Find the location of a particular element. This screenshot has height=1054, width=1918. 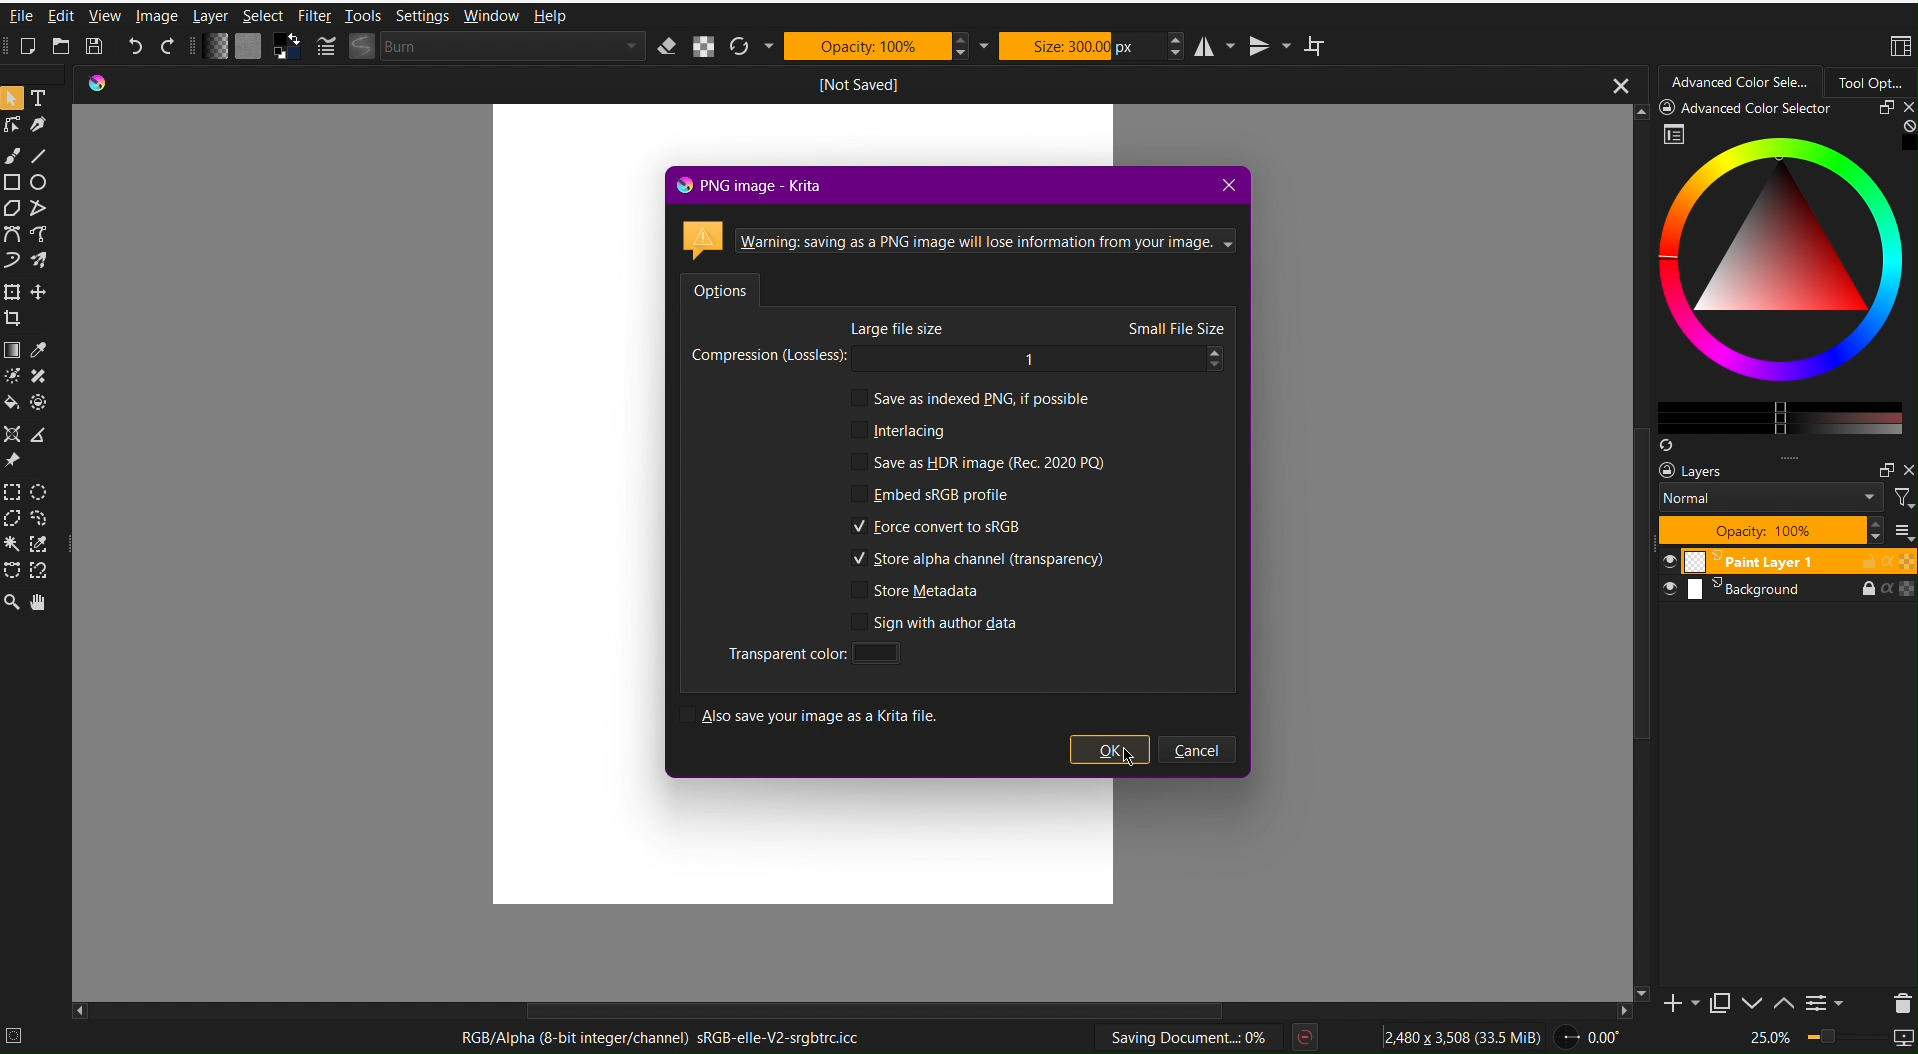

Brush Settings is located at coordinates (477, 48).